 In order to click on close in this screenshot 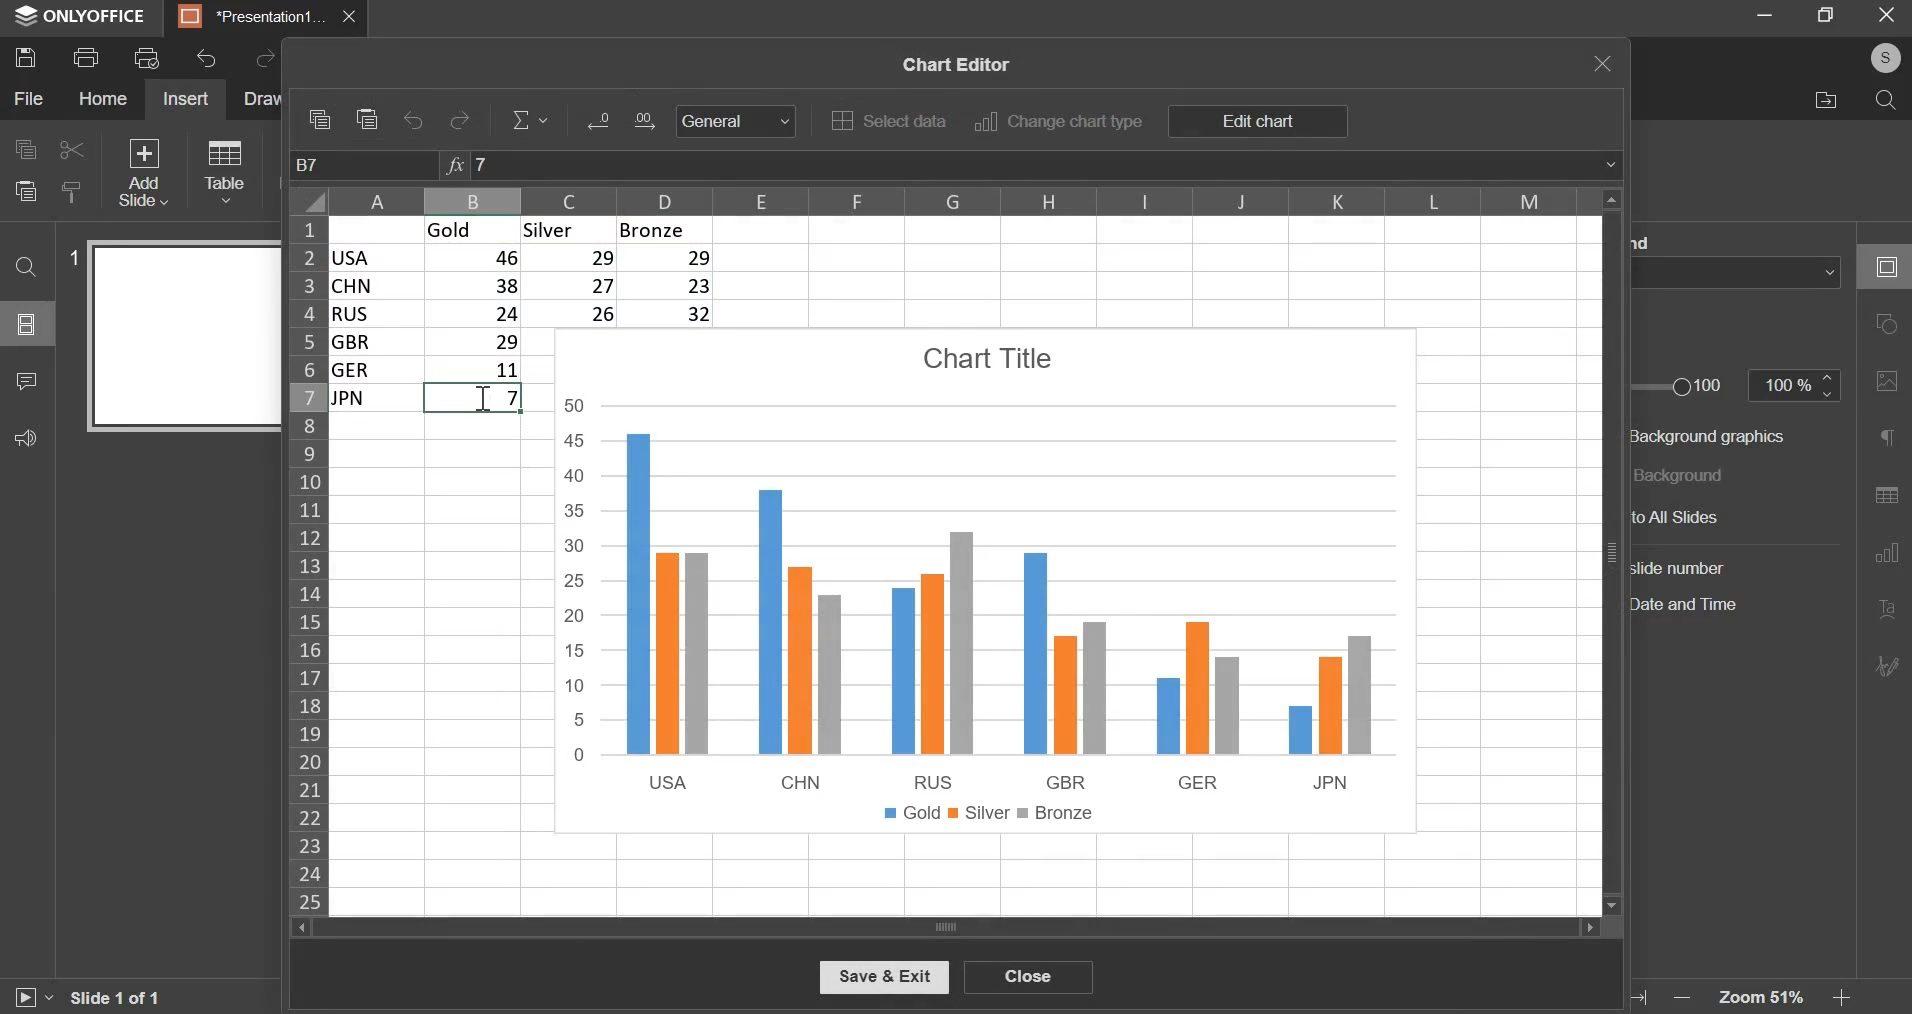, I will do `click(1028, 976)`.